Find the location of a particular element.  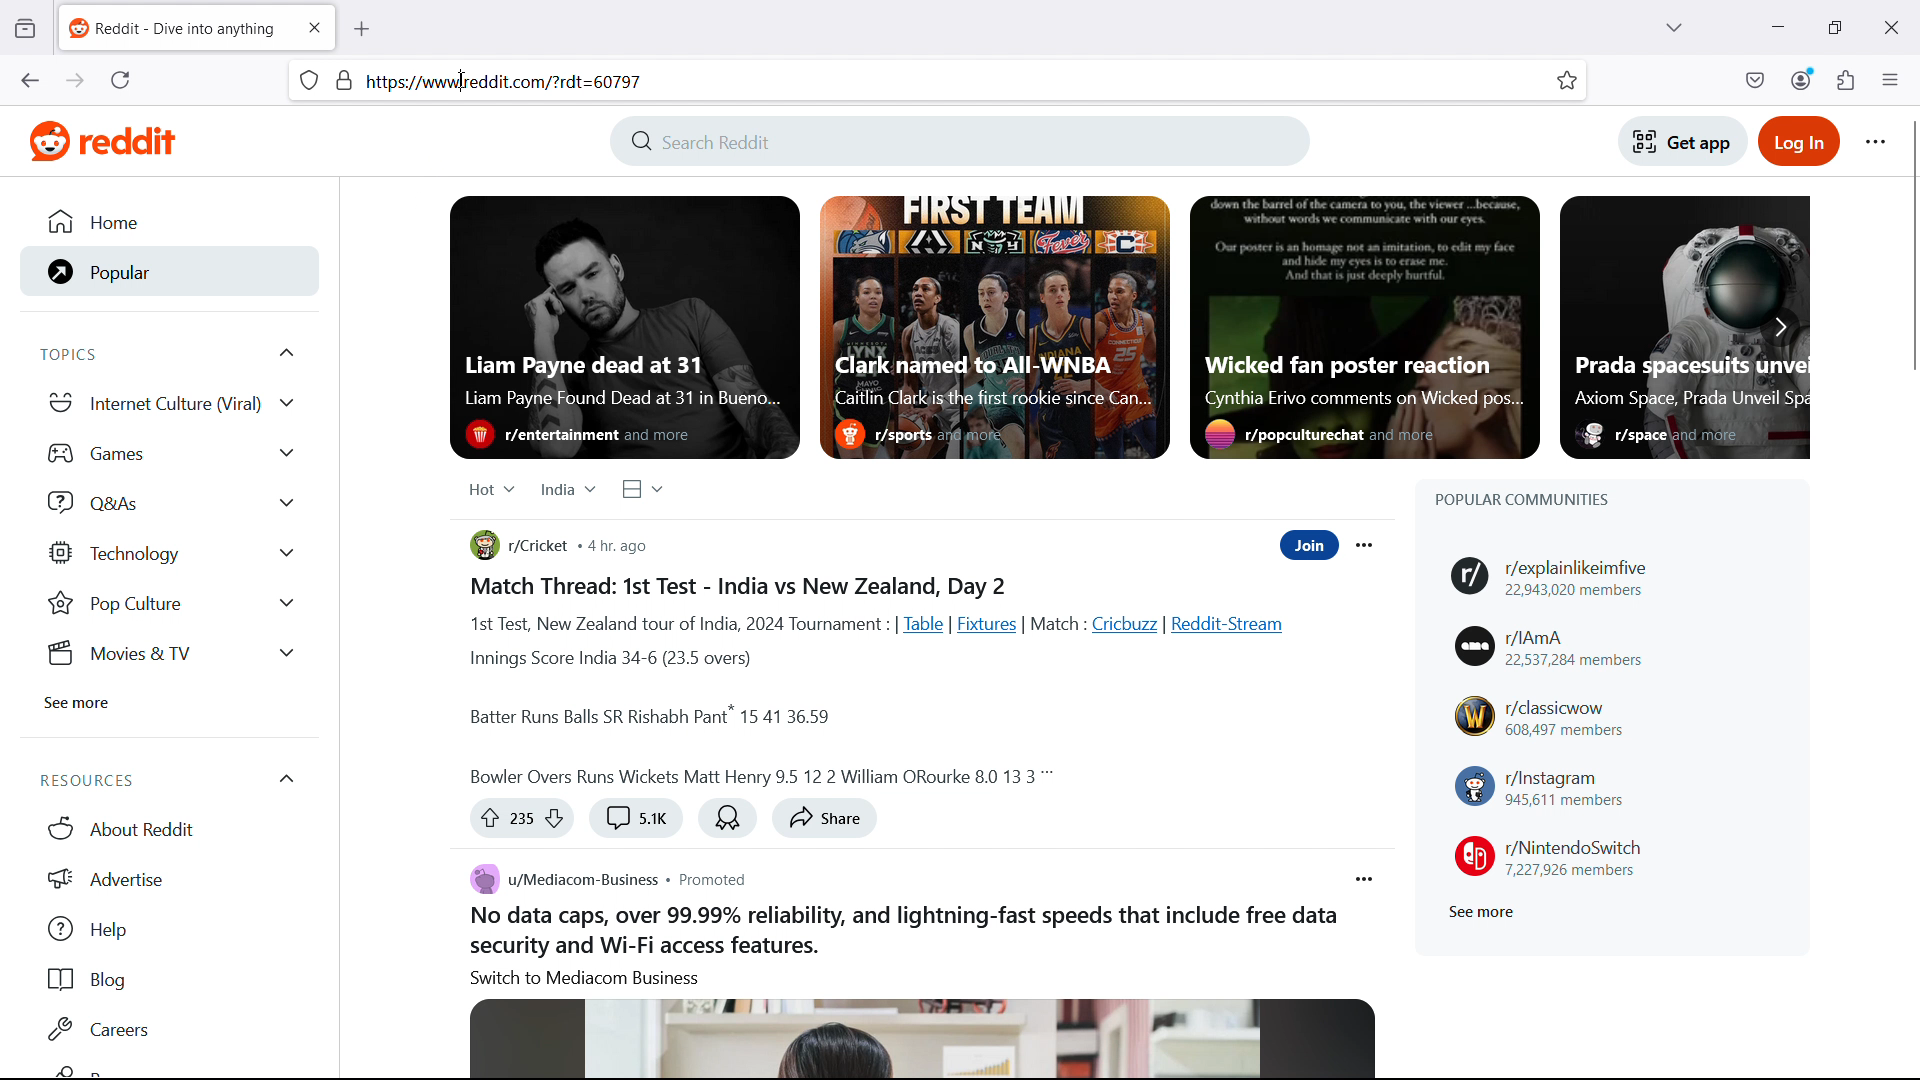

Login to reddit is located at coordinates (1802, 140).